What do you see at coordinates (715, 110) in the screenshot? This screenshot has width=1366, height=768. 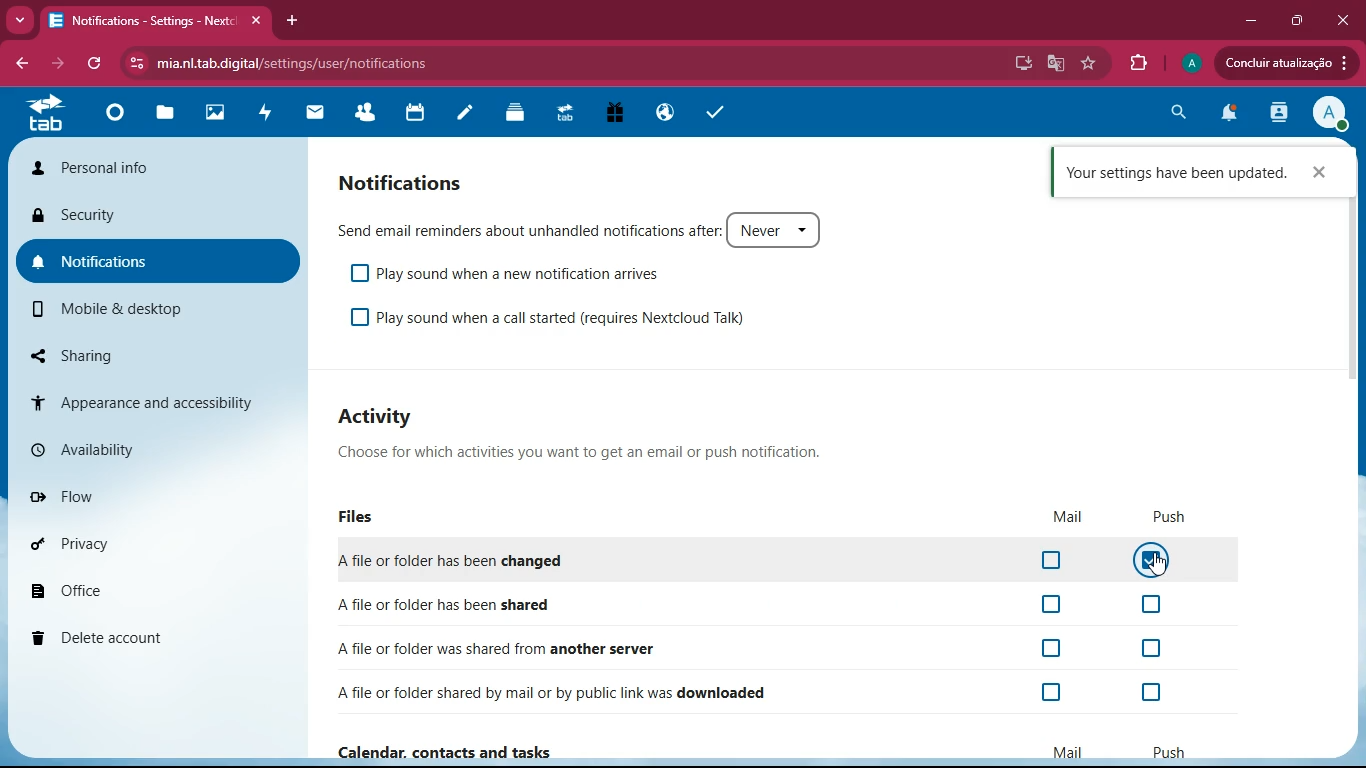 I see `tasks` at bounding box center [715, 110].